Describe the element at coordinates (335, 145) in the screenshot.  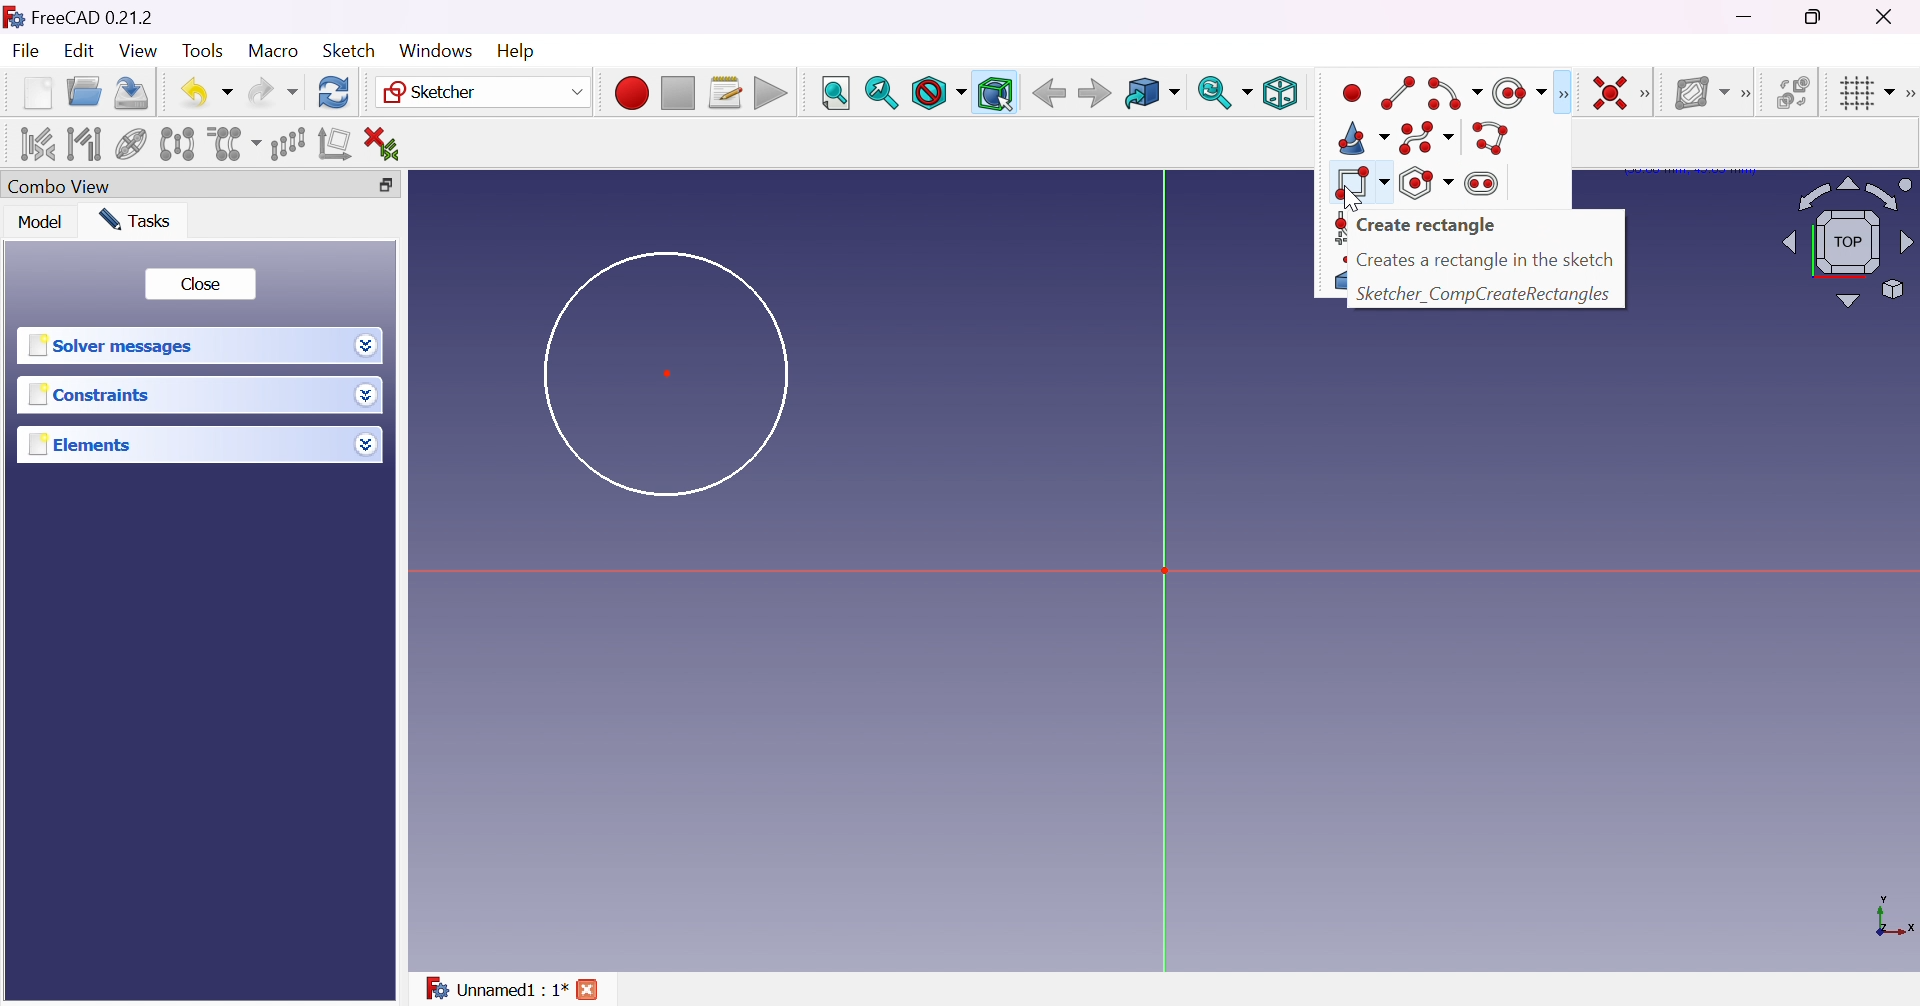
I see `Remove axes alignment` at that location.